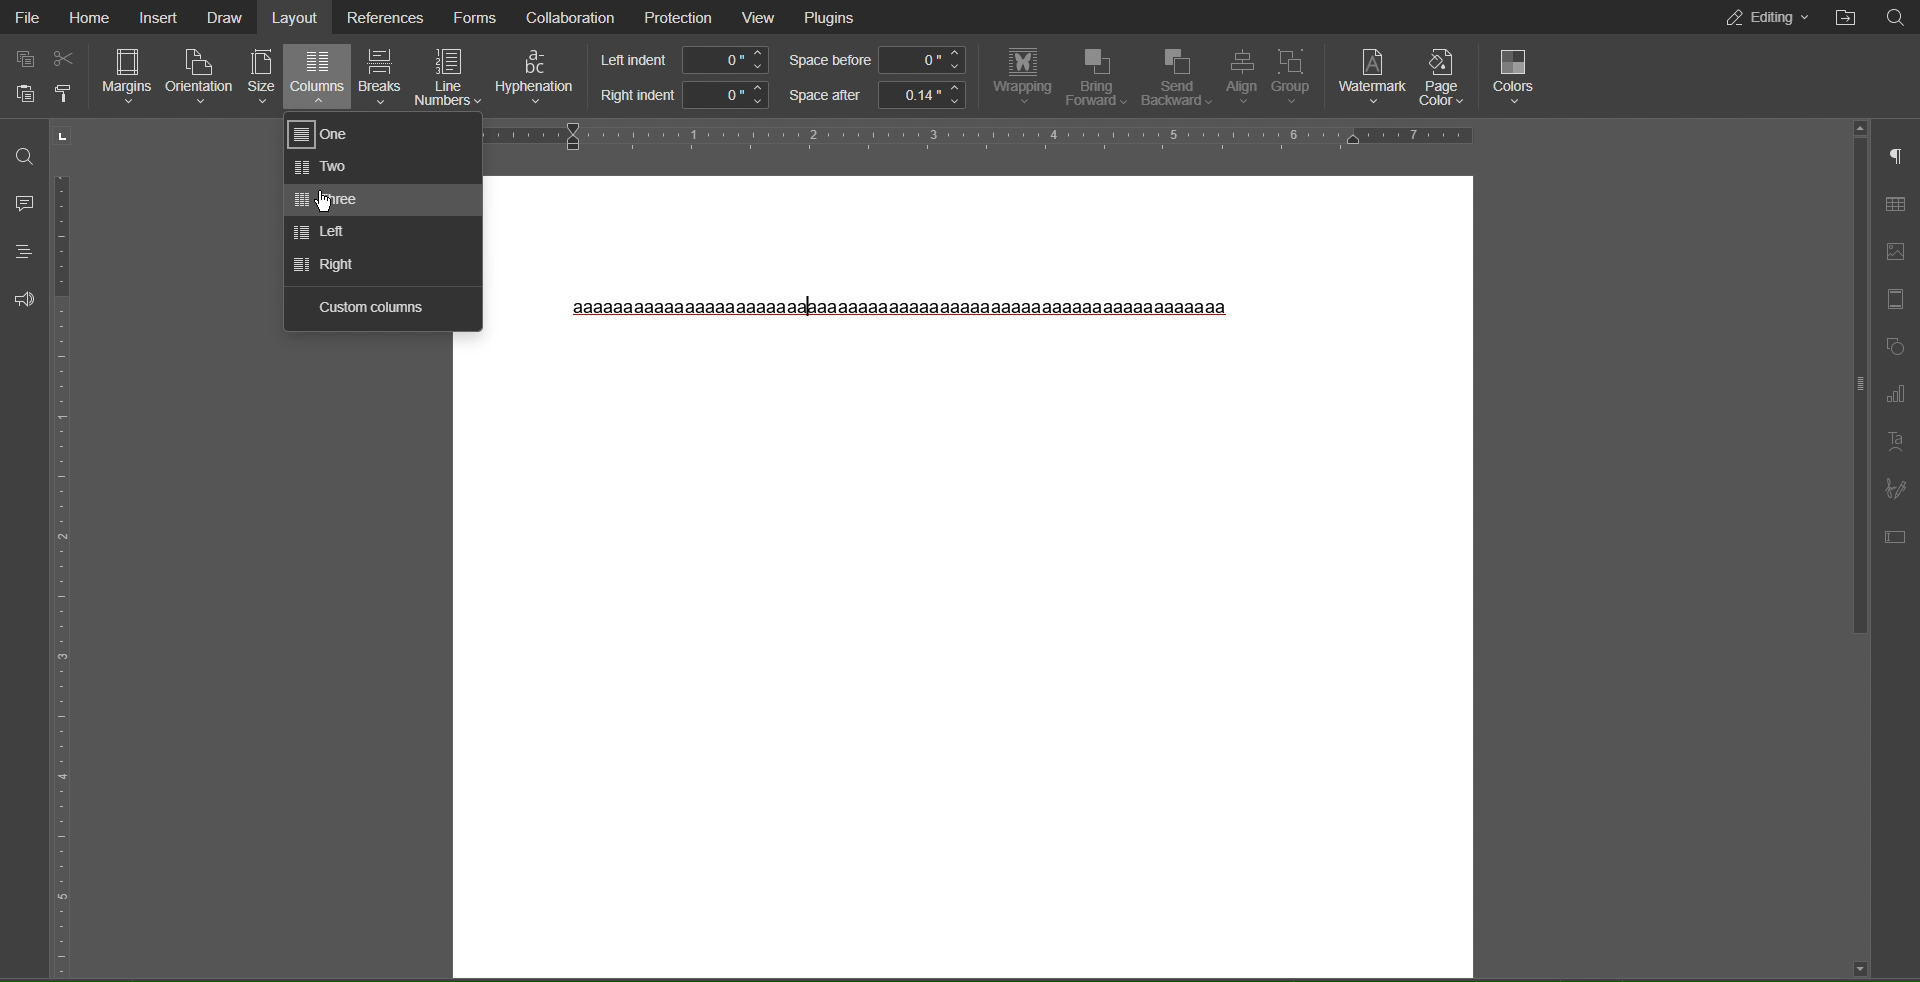 The width and height of the screenshot is (1920, 982). Describe the element at coordinates (1372, 74) in the screenshot. I see `Watermark` at that location.